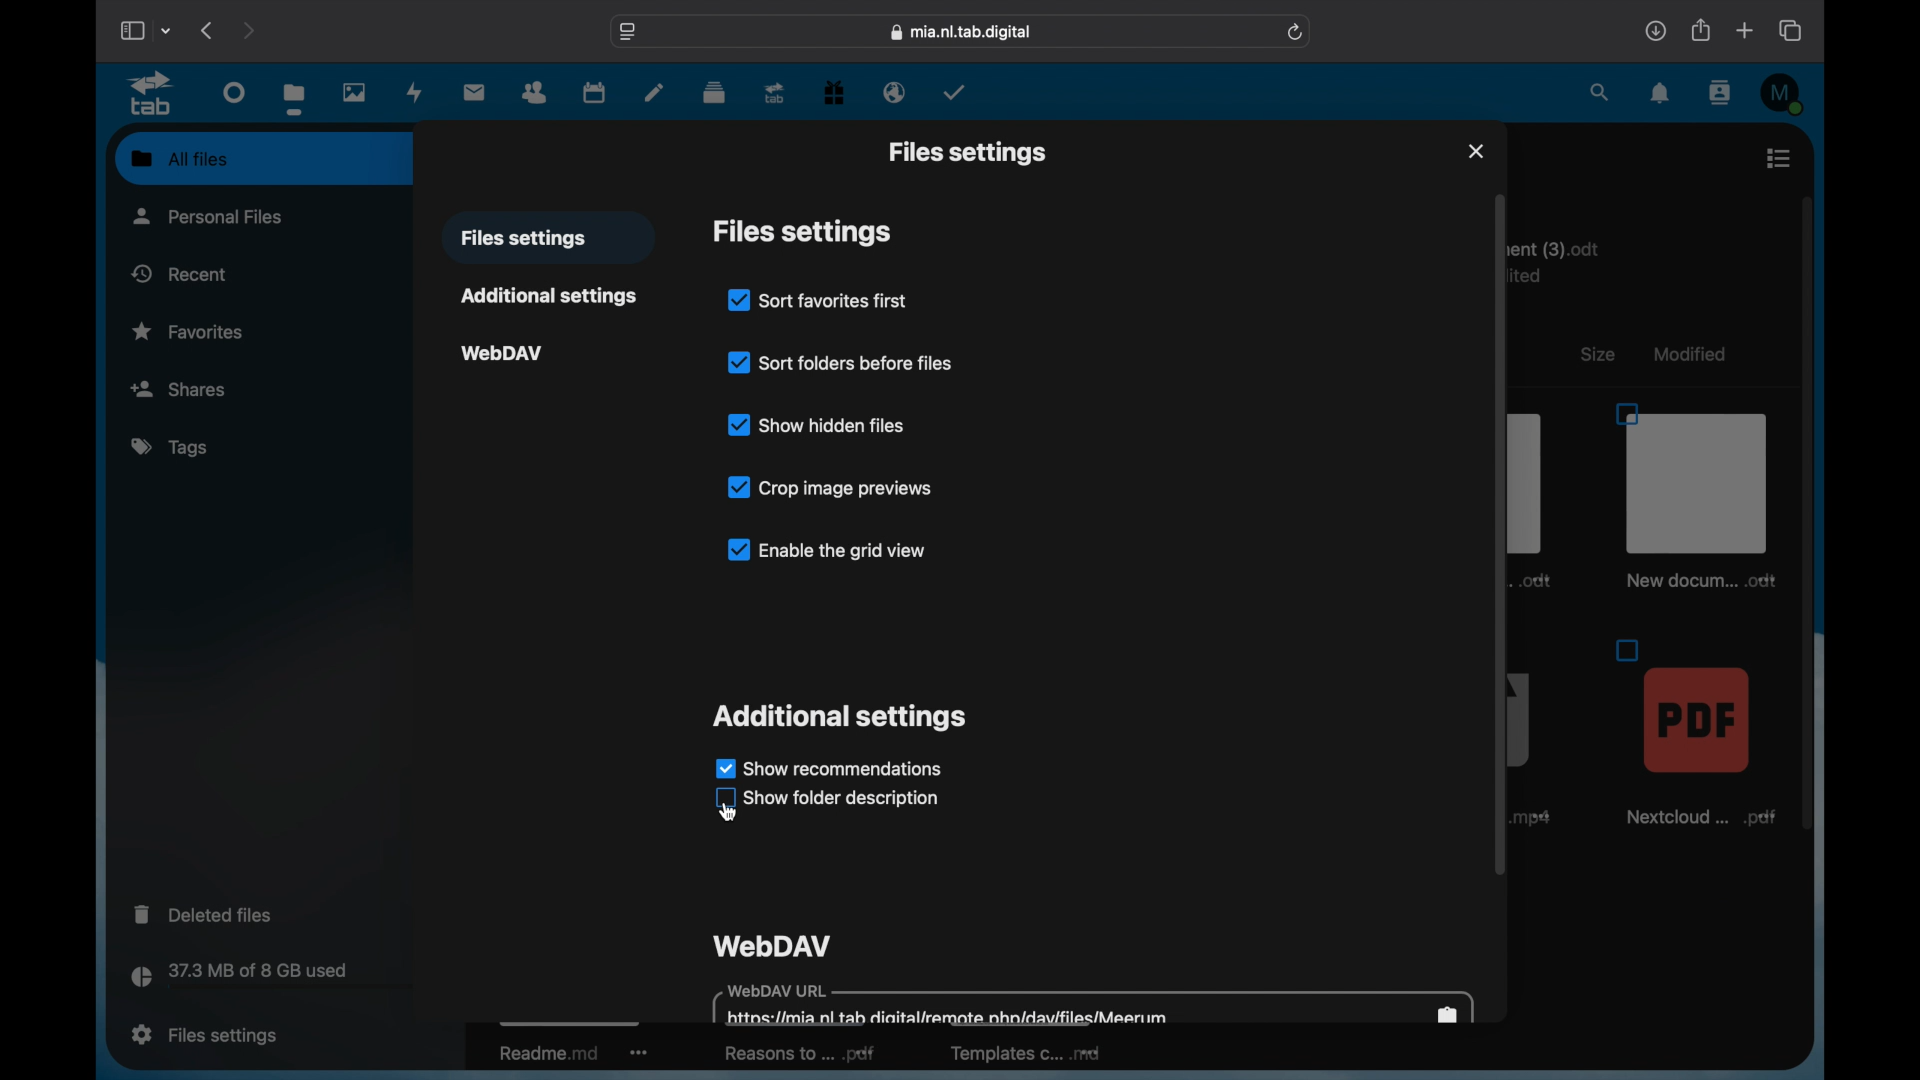 The width and height of the screenshot is (1920, 1080). Describe the element at coordinates (1093, 1003) in the screenshot. I see `webdav` at that location.